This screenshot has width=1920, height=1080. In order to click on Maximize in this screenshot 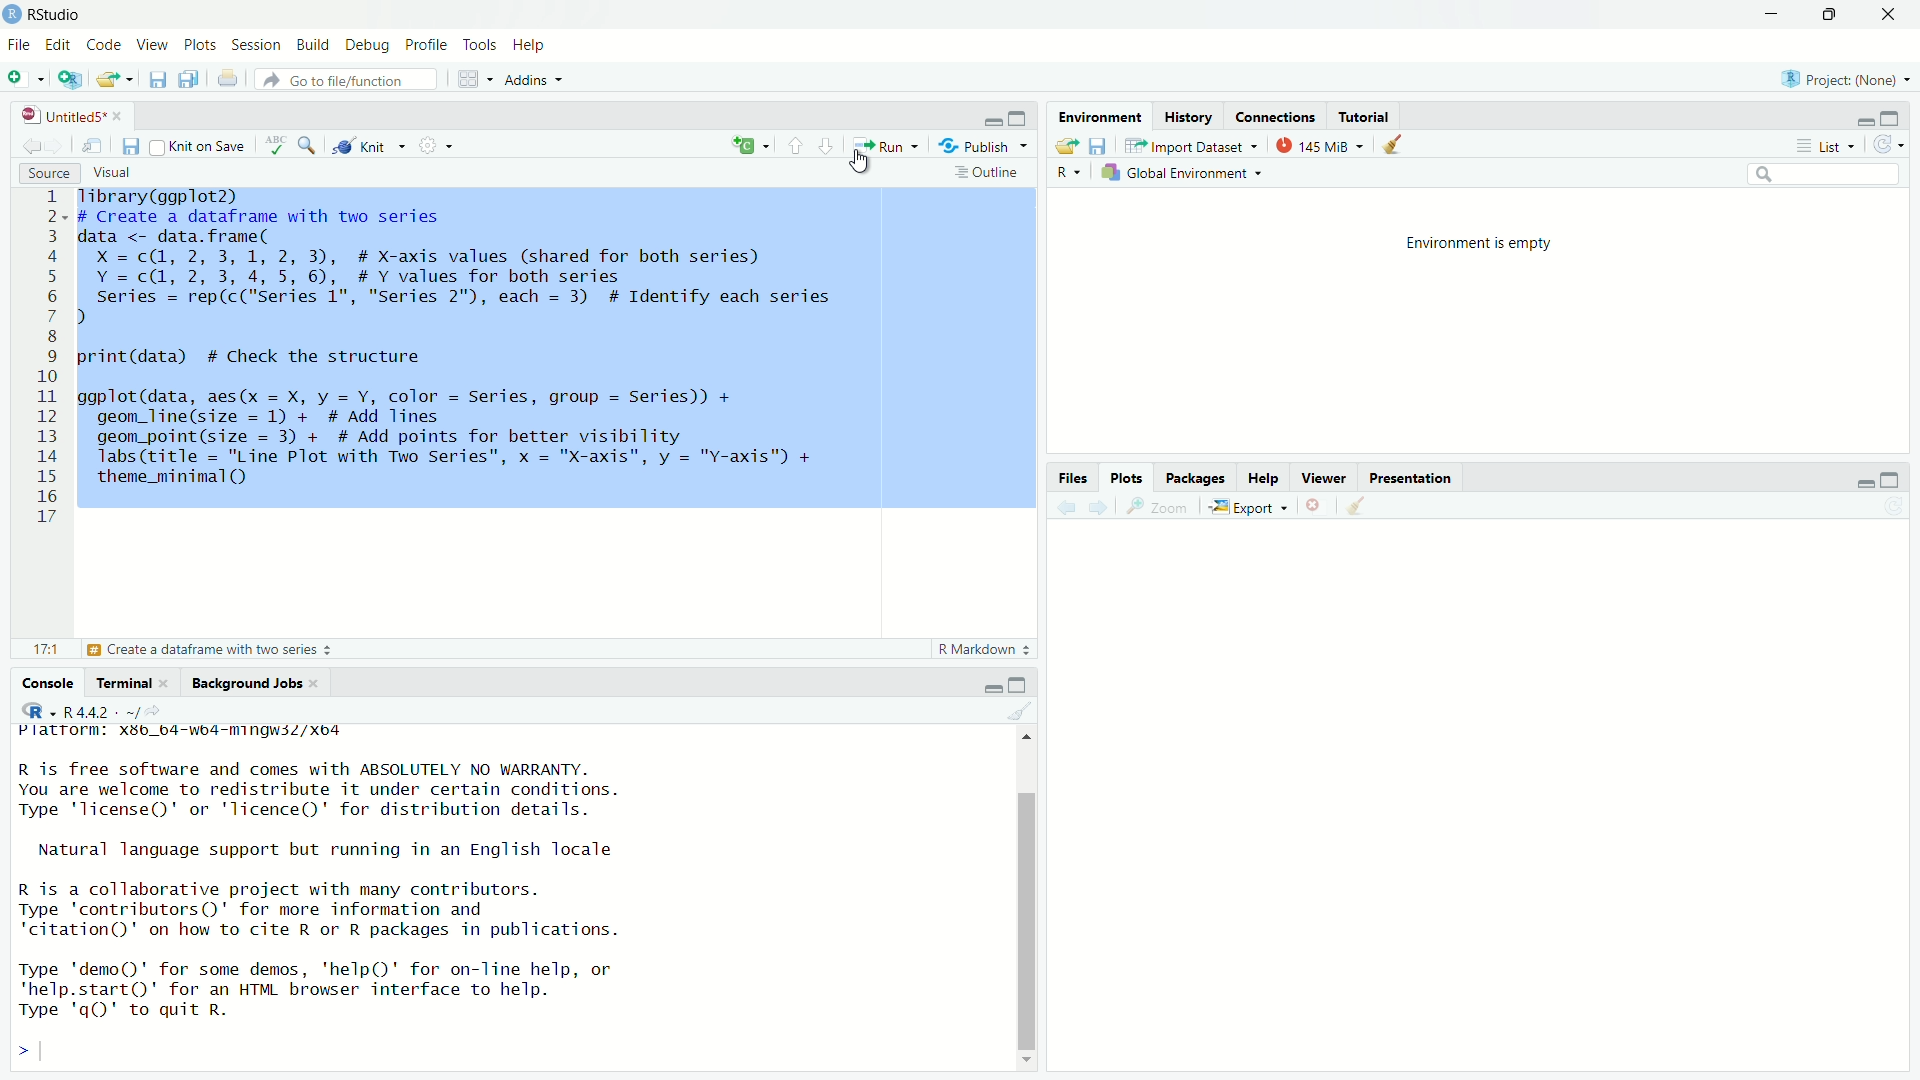, I will do `click(1826, 15)`.